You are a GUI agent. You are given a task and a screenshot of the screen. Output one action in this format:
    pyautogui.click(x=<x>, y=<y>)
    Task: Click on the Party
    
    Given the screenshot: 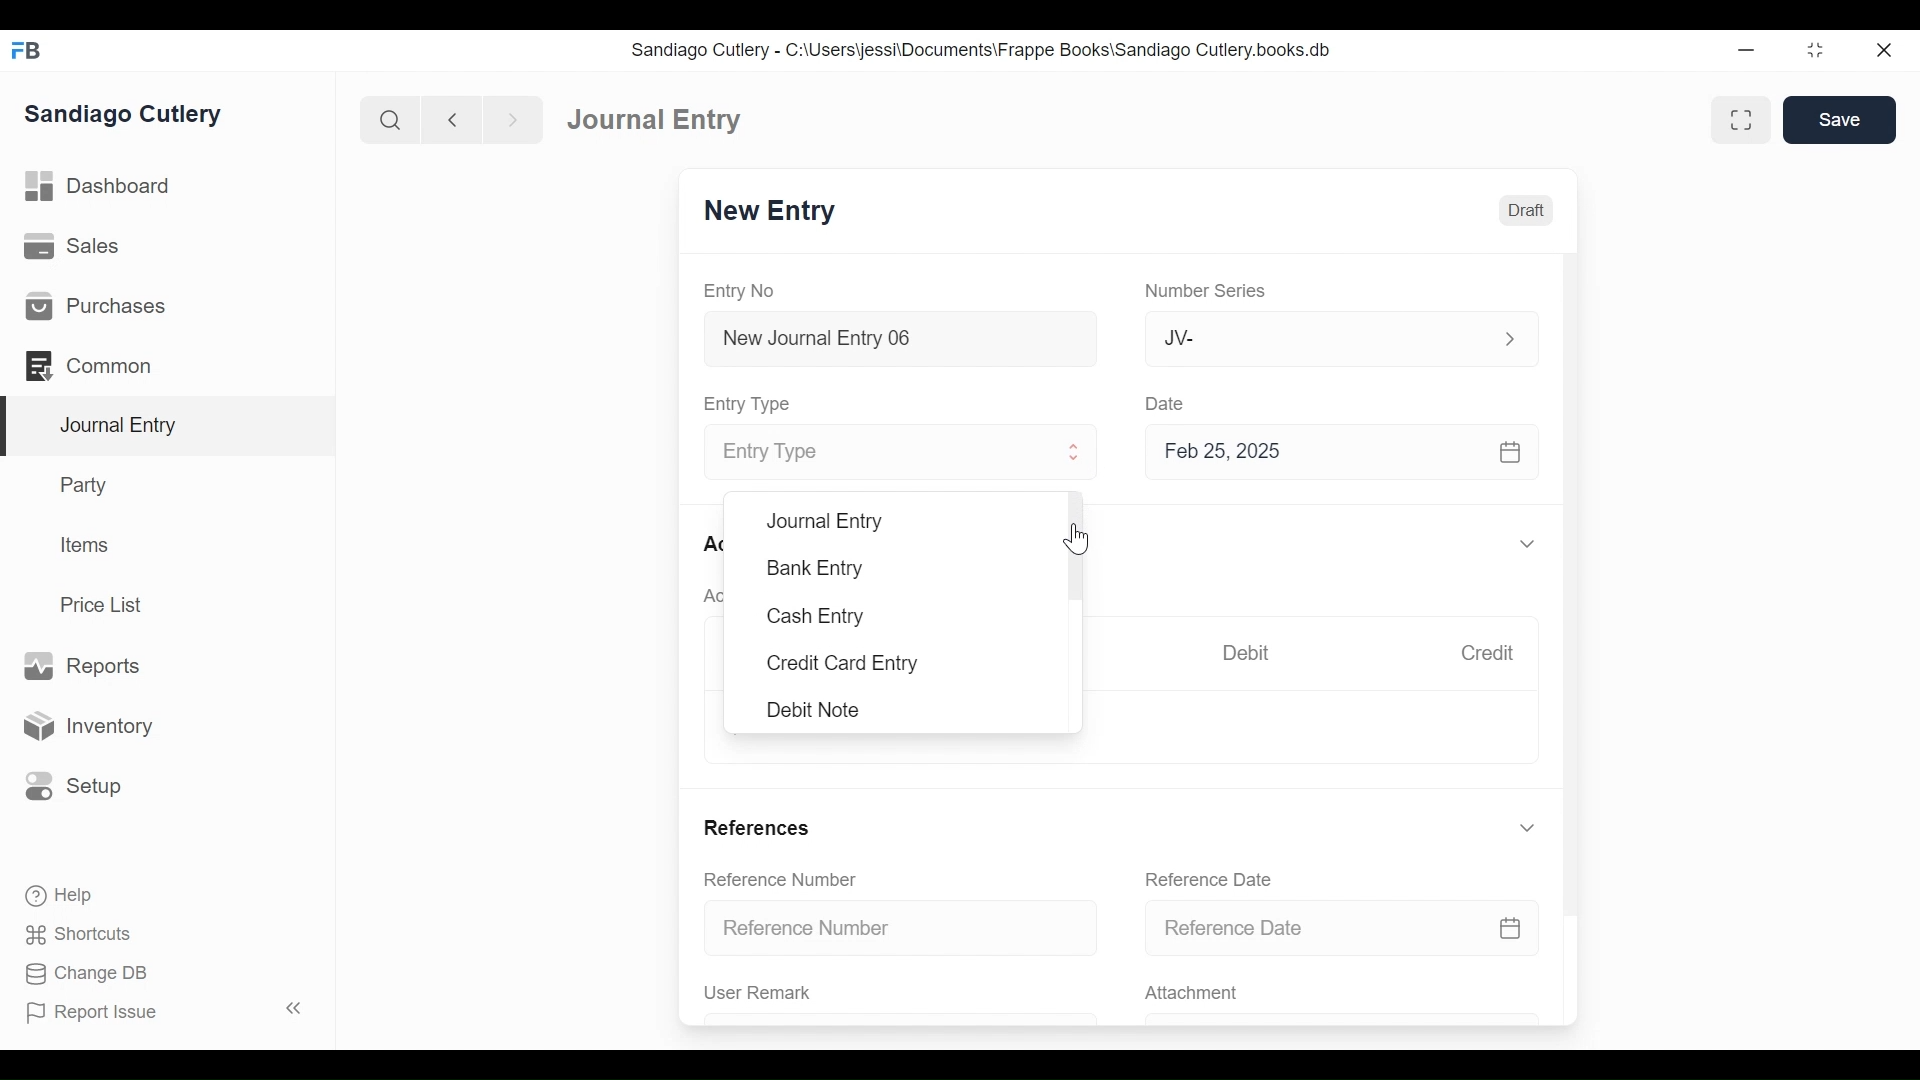 What is the action you would take?
    pyautogui.click(x=88, y=484)
    